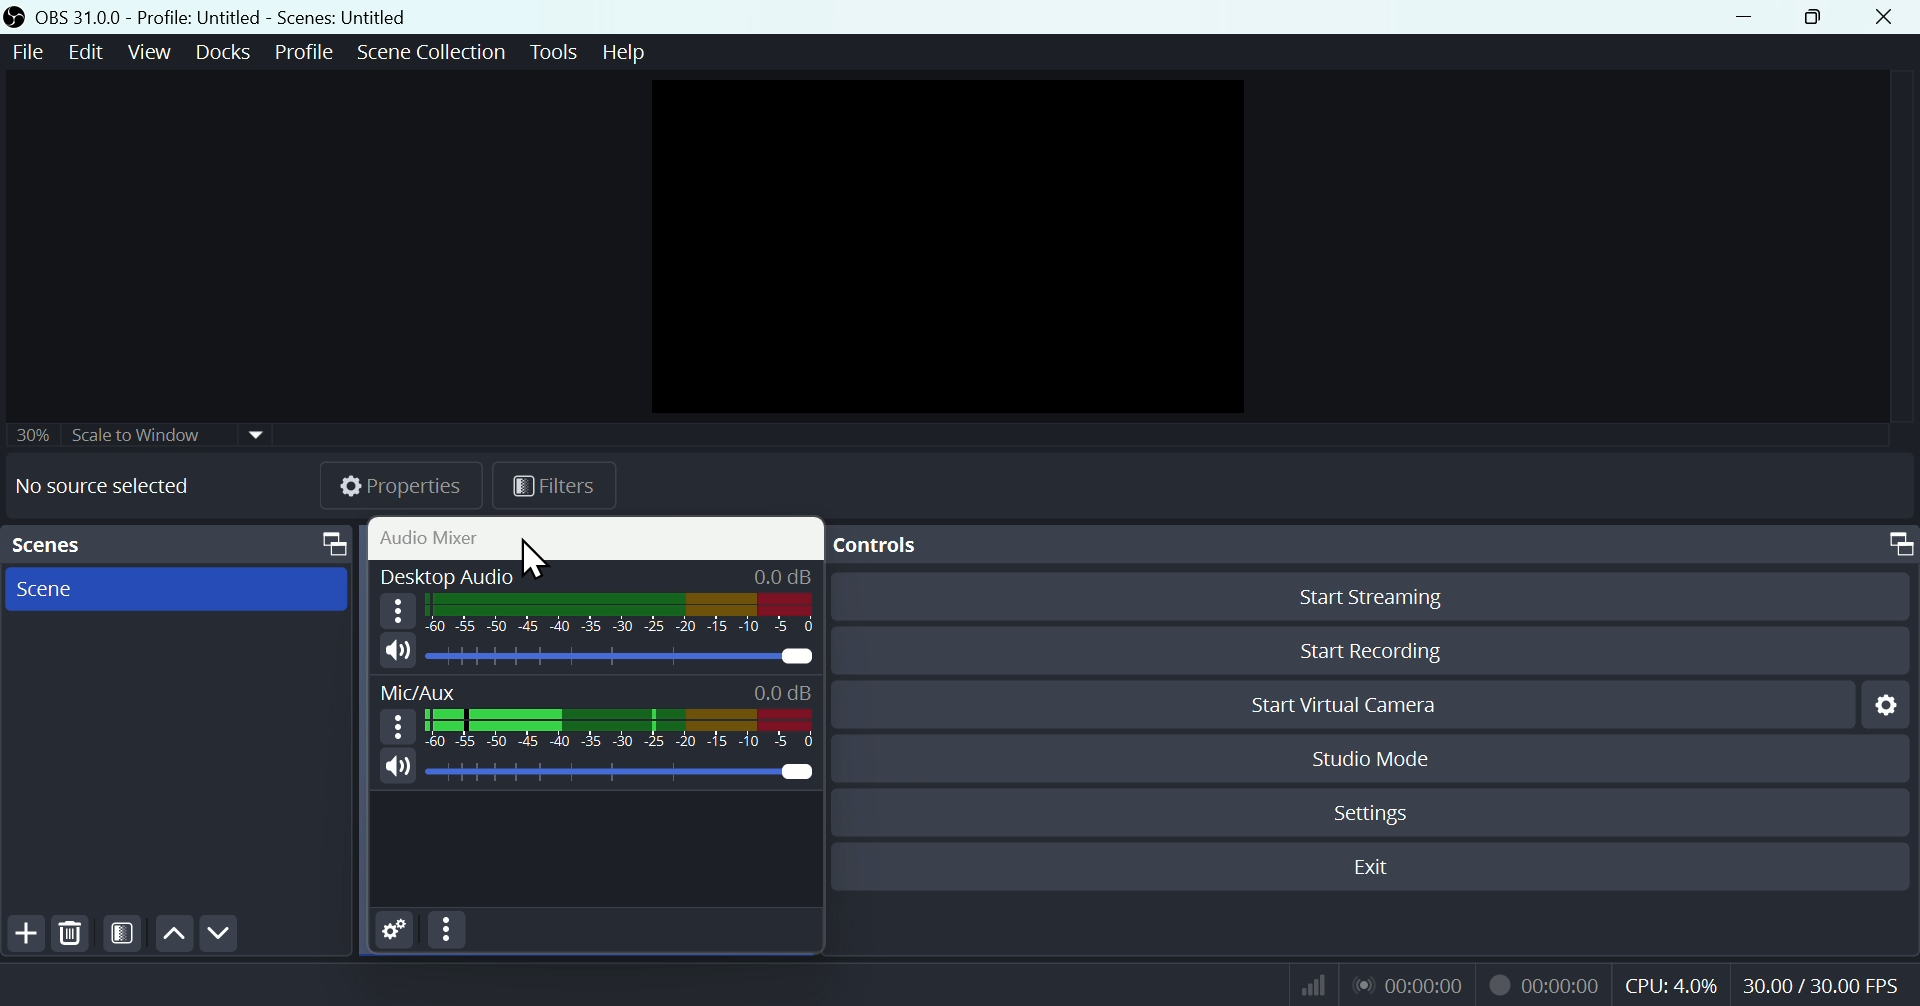  I want to click on Mic/Aux, so click(420, 691).